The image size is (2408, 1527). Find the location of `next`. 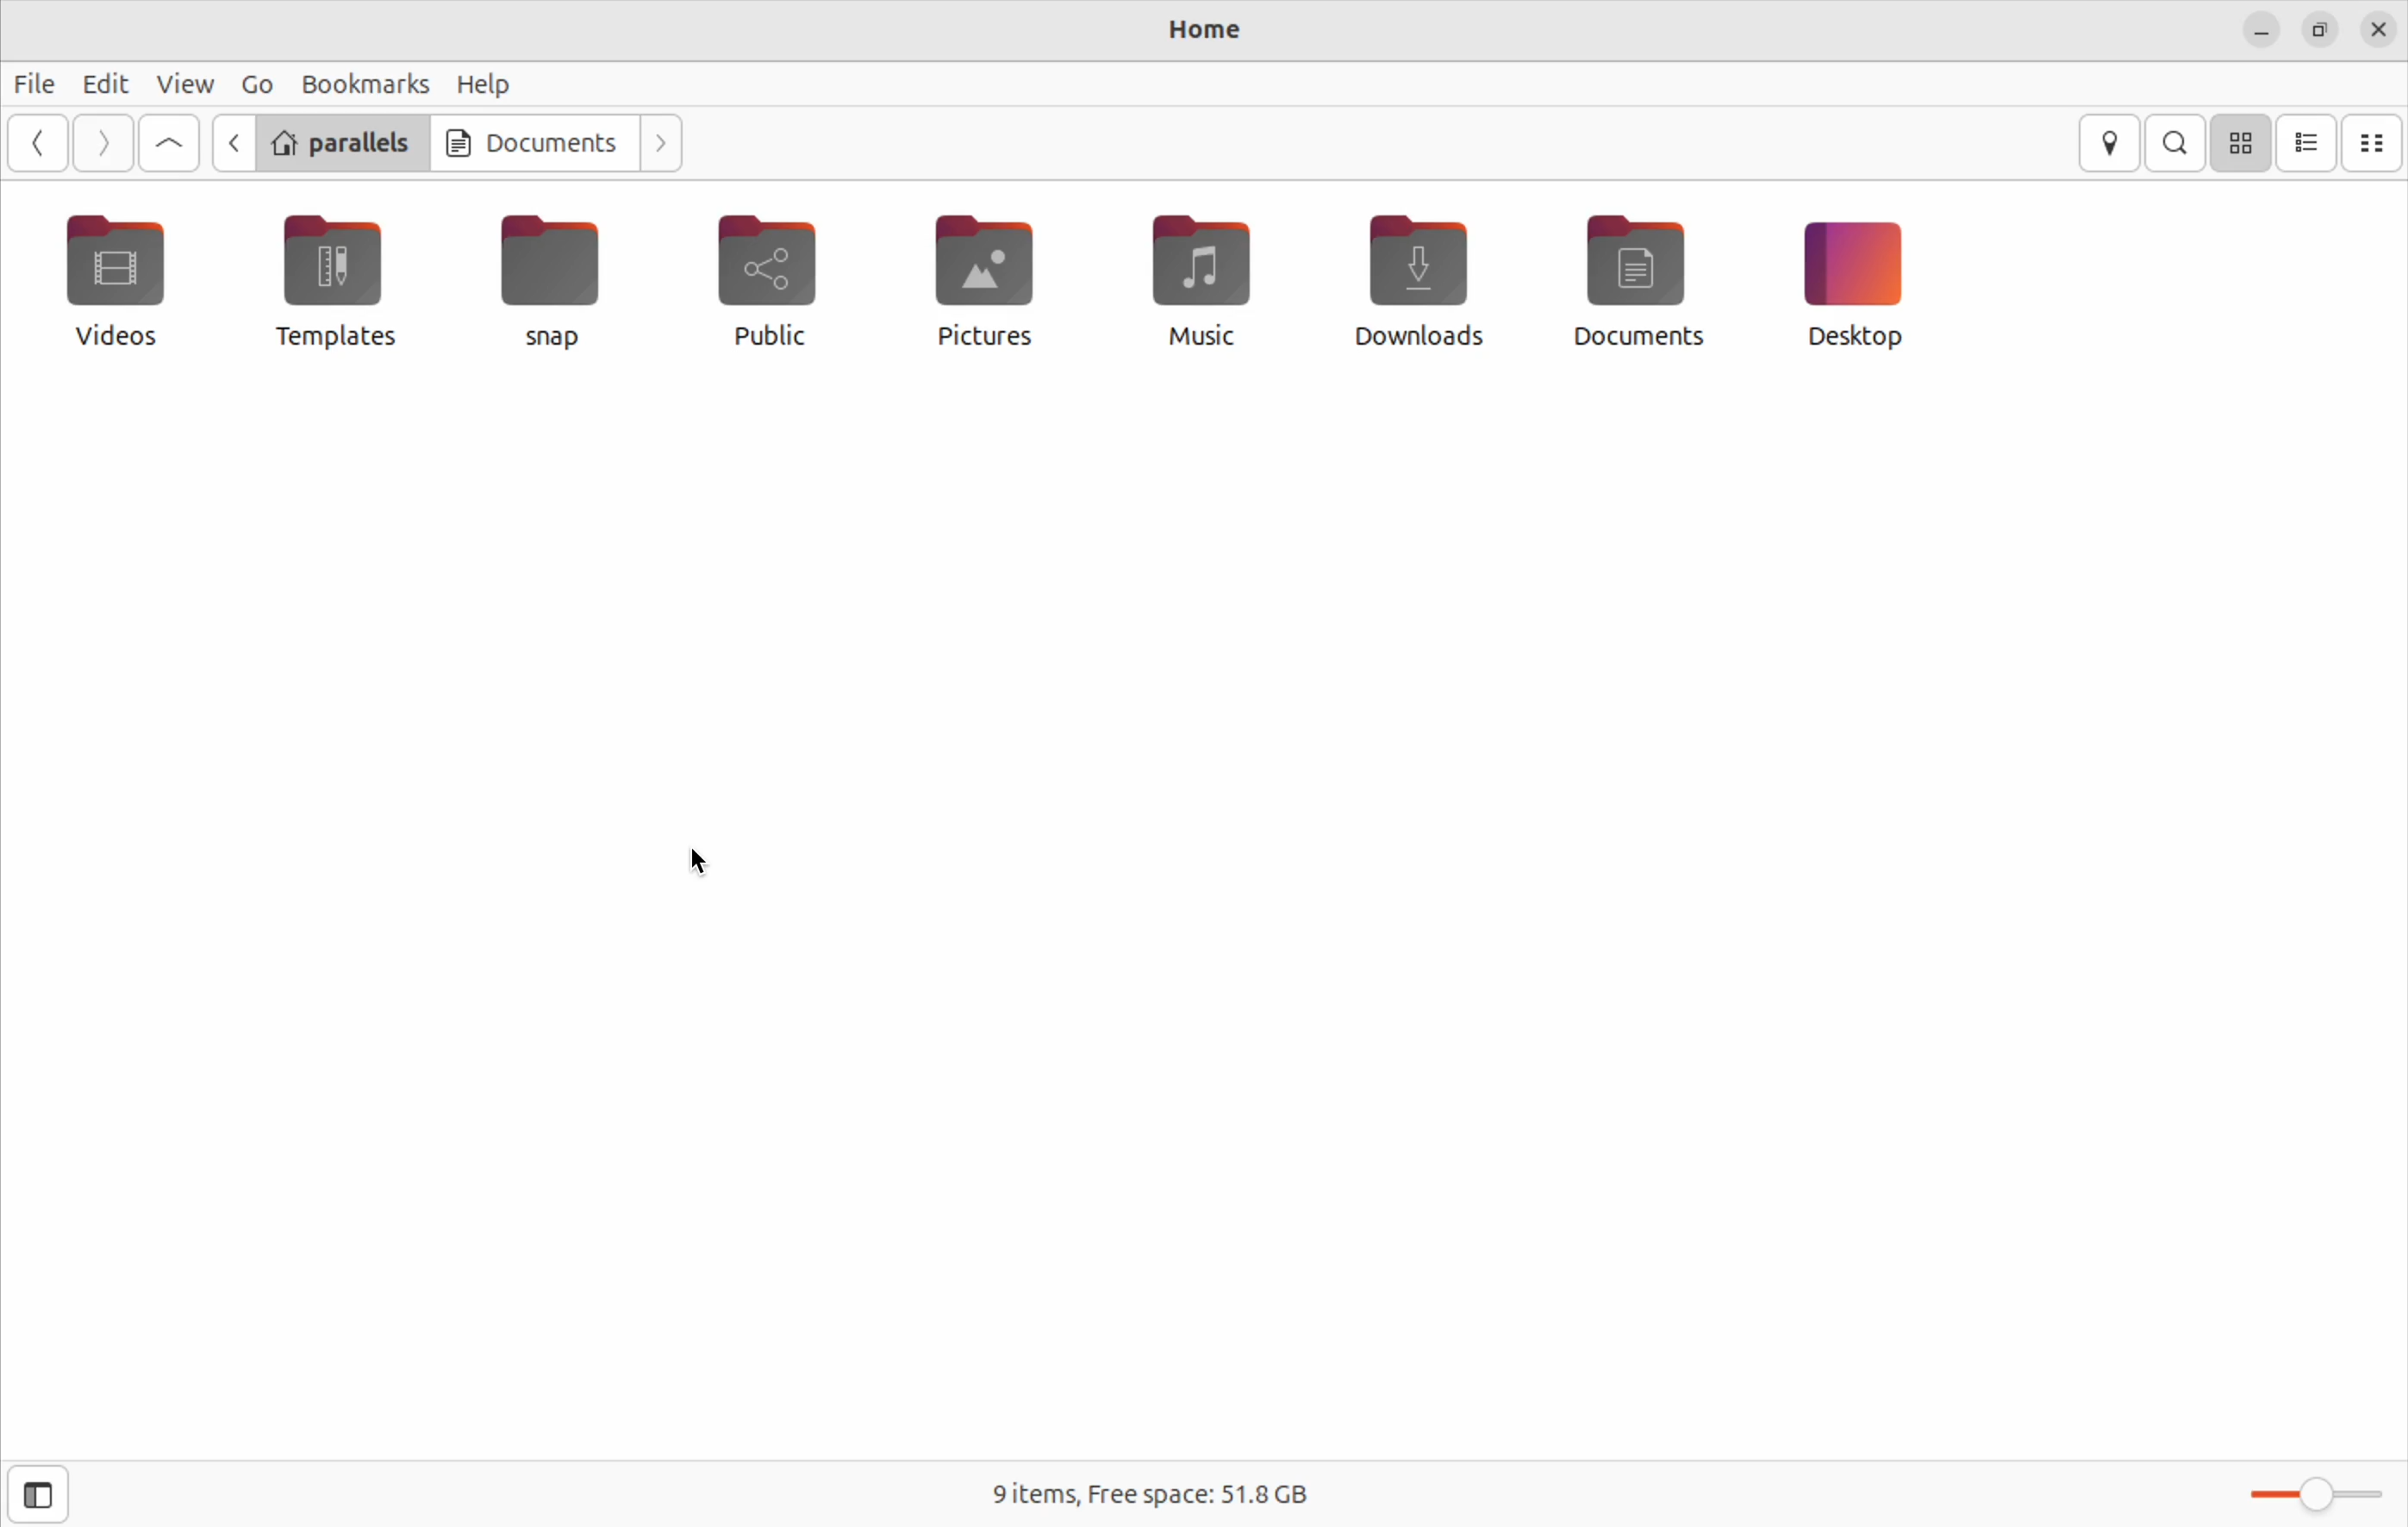

next is located at coordinates (100, 145).